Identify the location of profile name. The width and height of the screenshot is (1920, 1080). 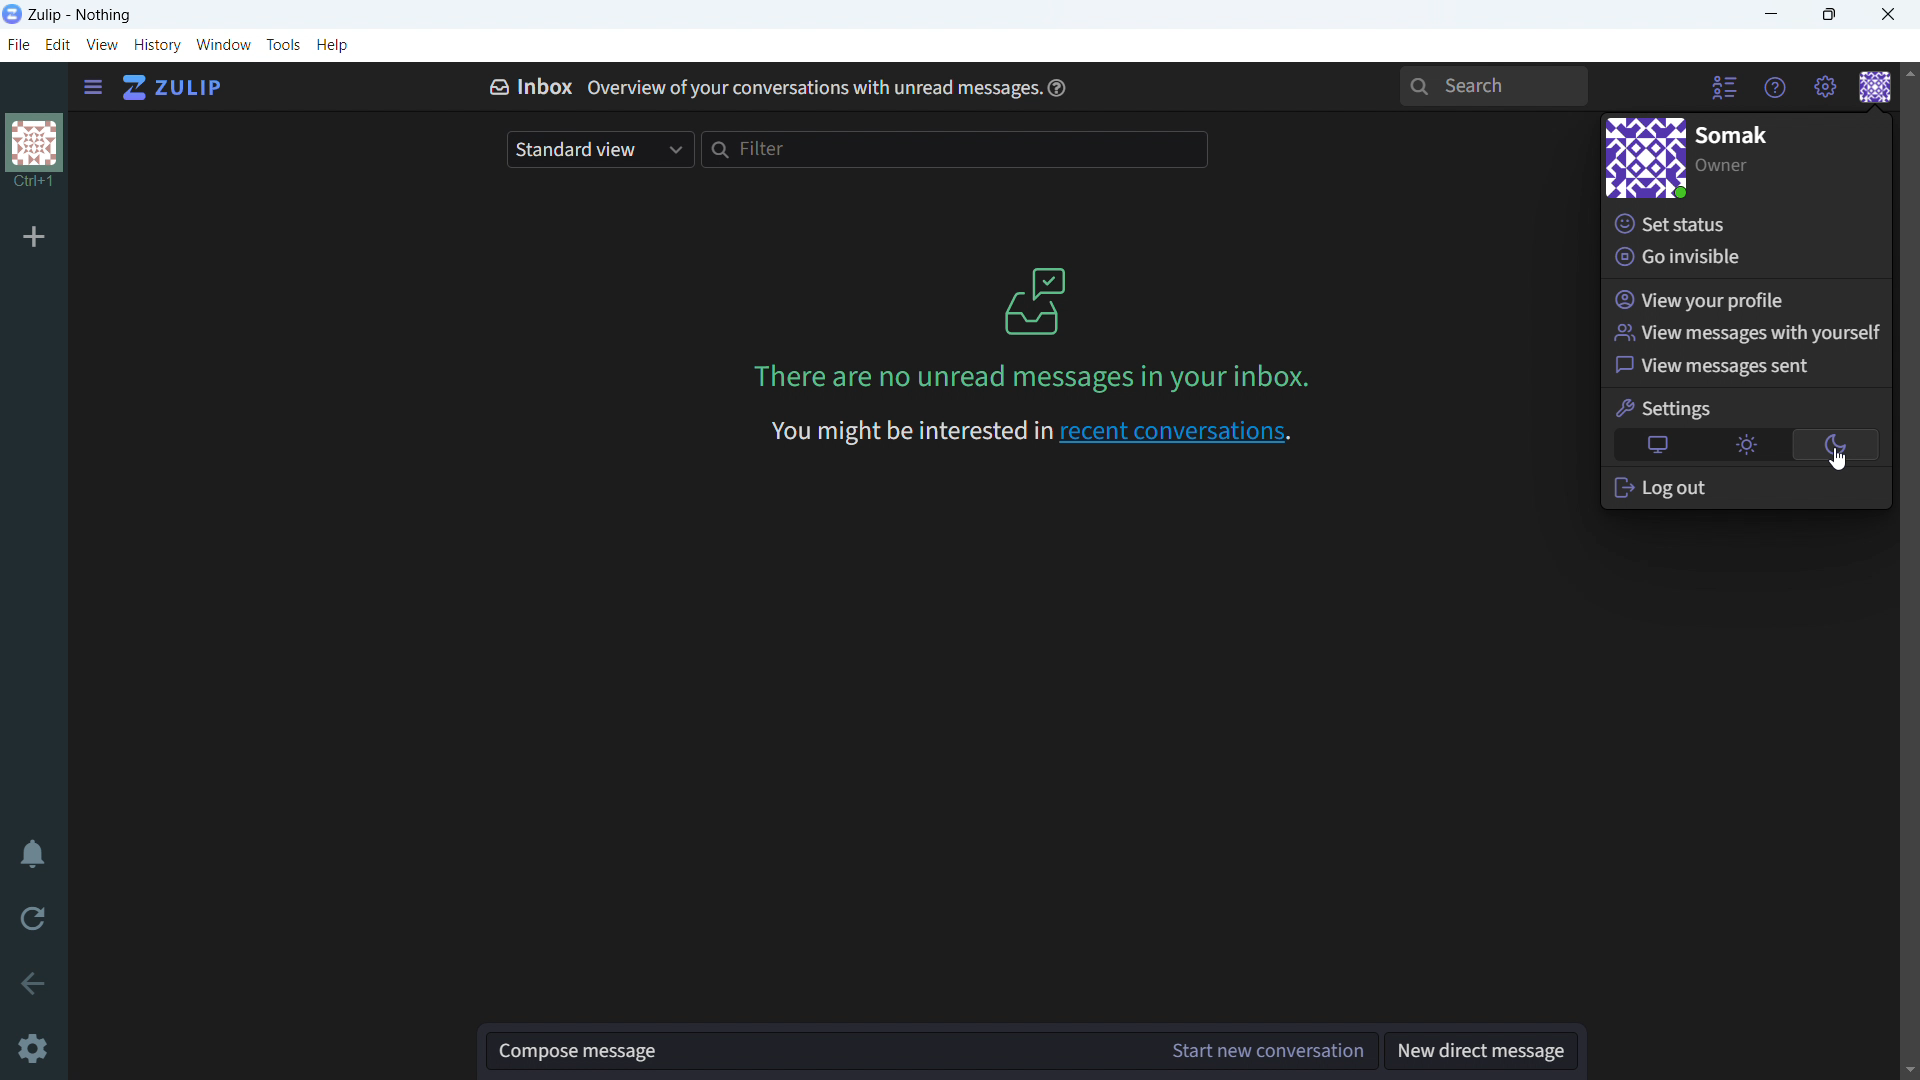
(1736, 134).